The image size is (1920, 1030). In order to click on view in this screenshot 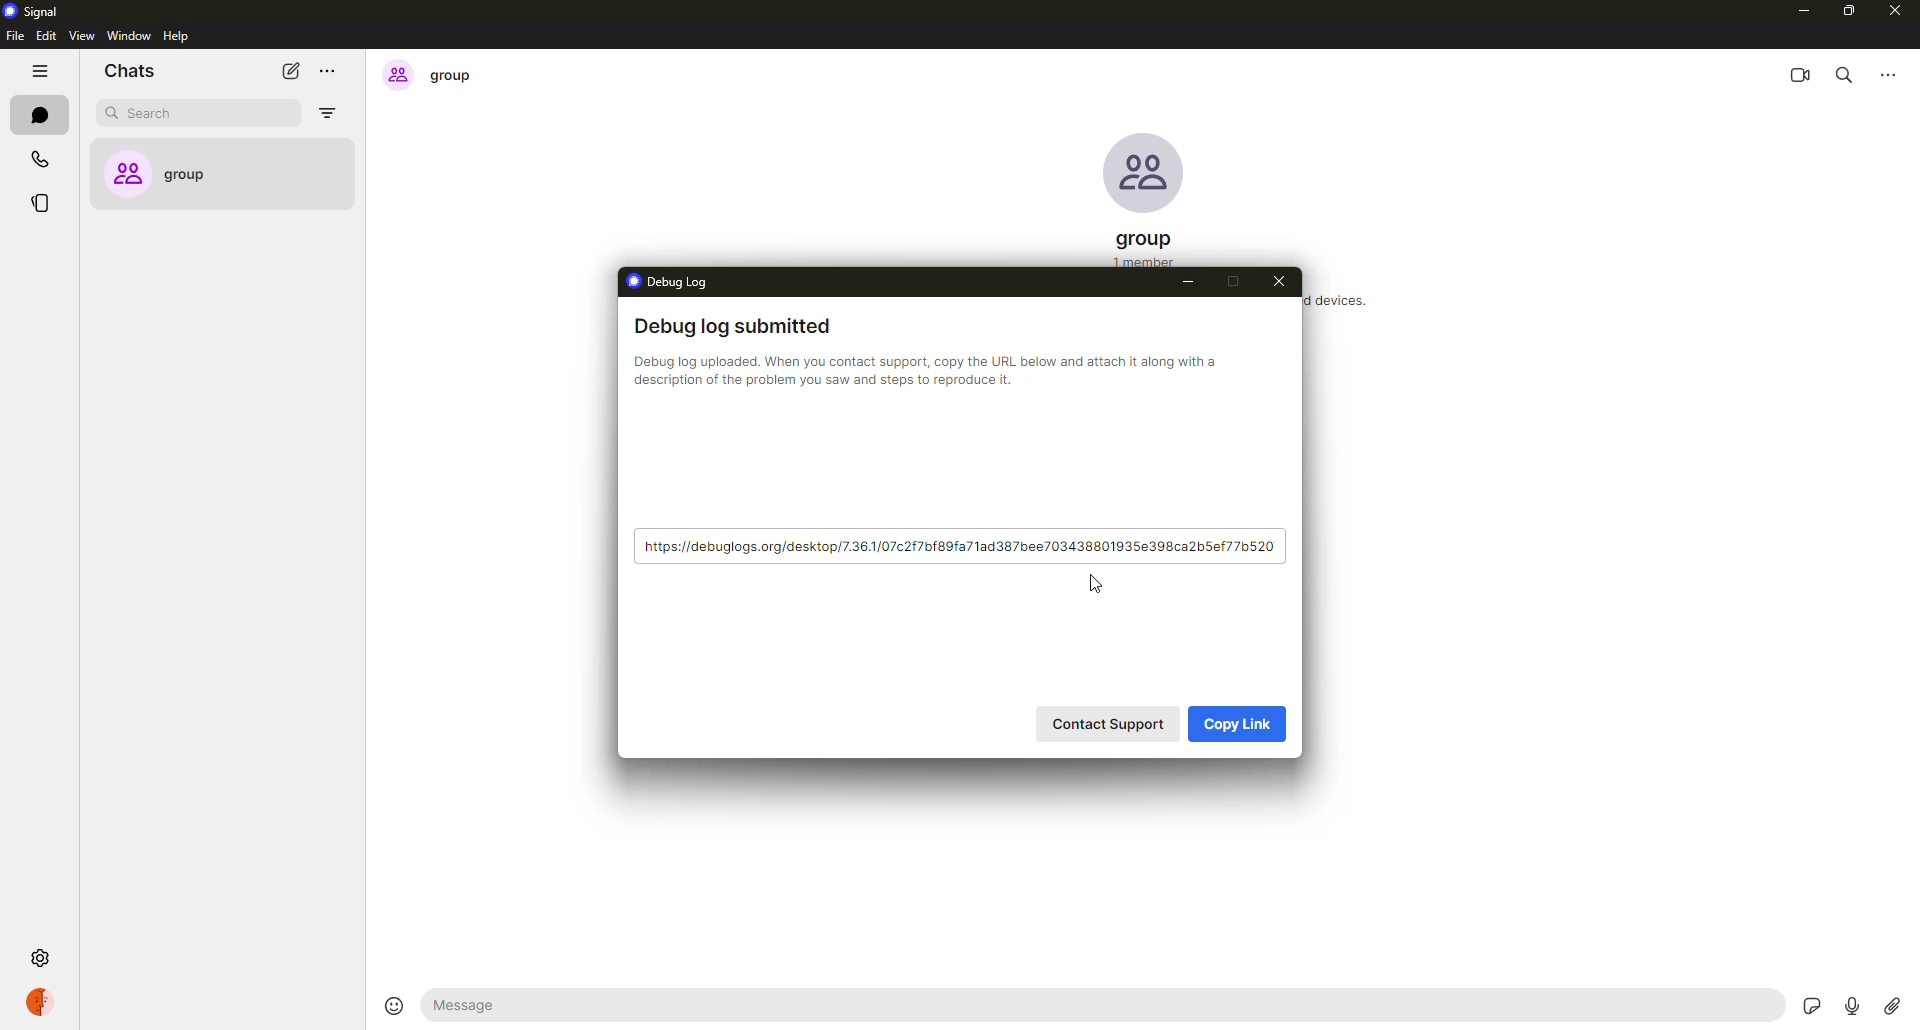, I will do `click(79, 35)`.